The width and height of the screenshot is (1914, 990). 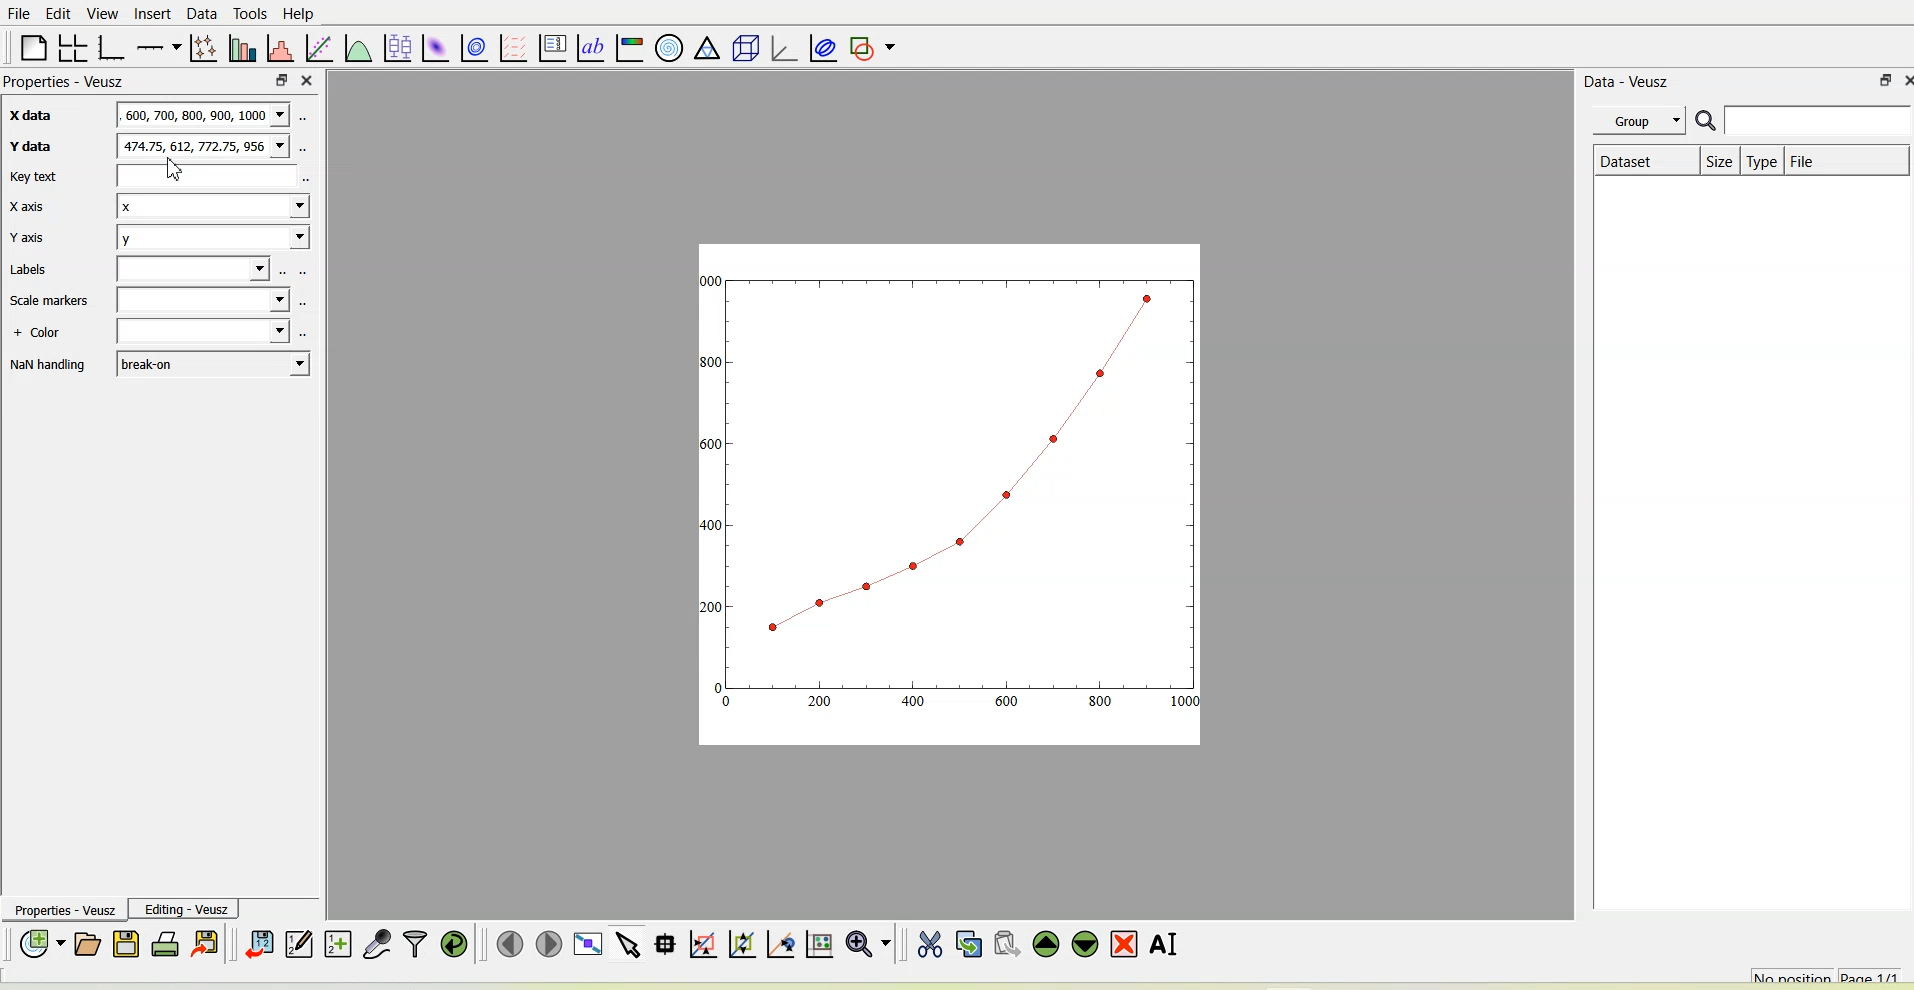 I want to click on Import data into Veusz, so click(x=259, y=944).